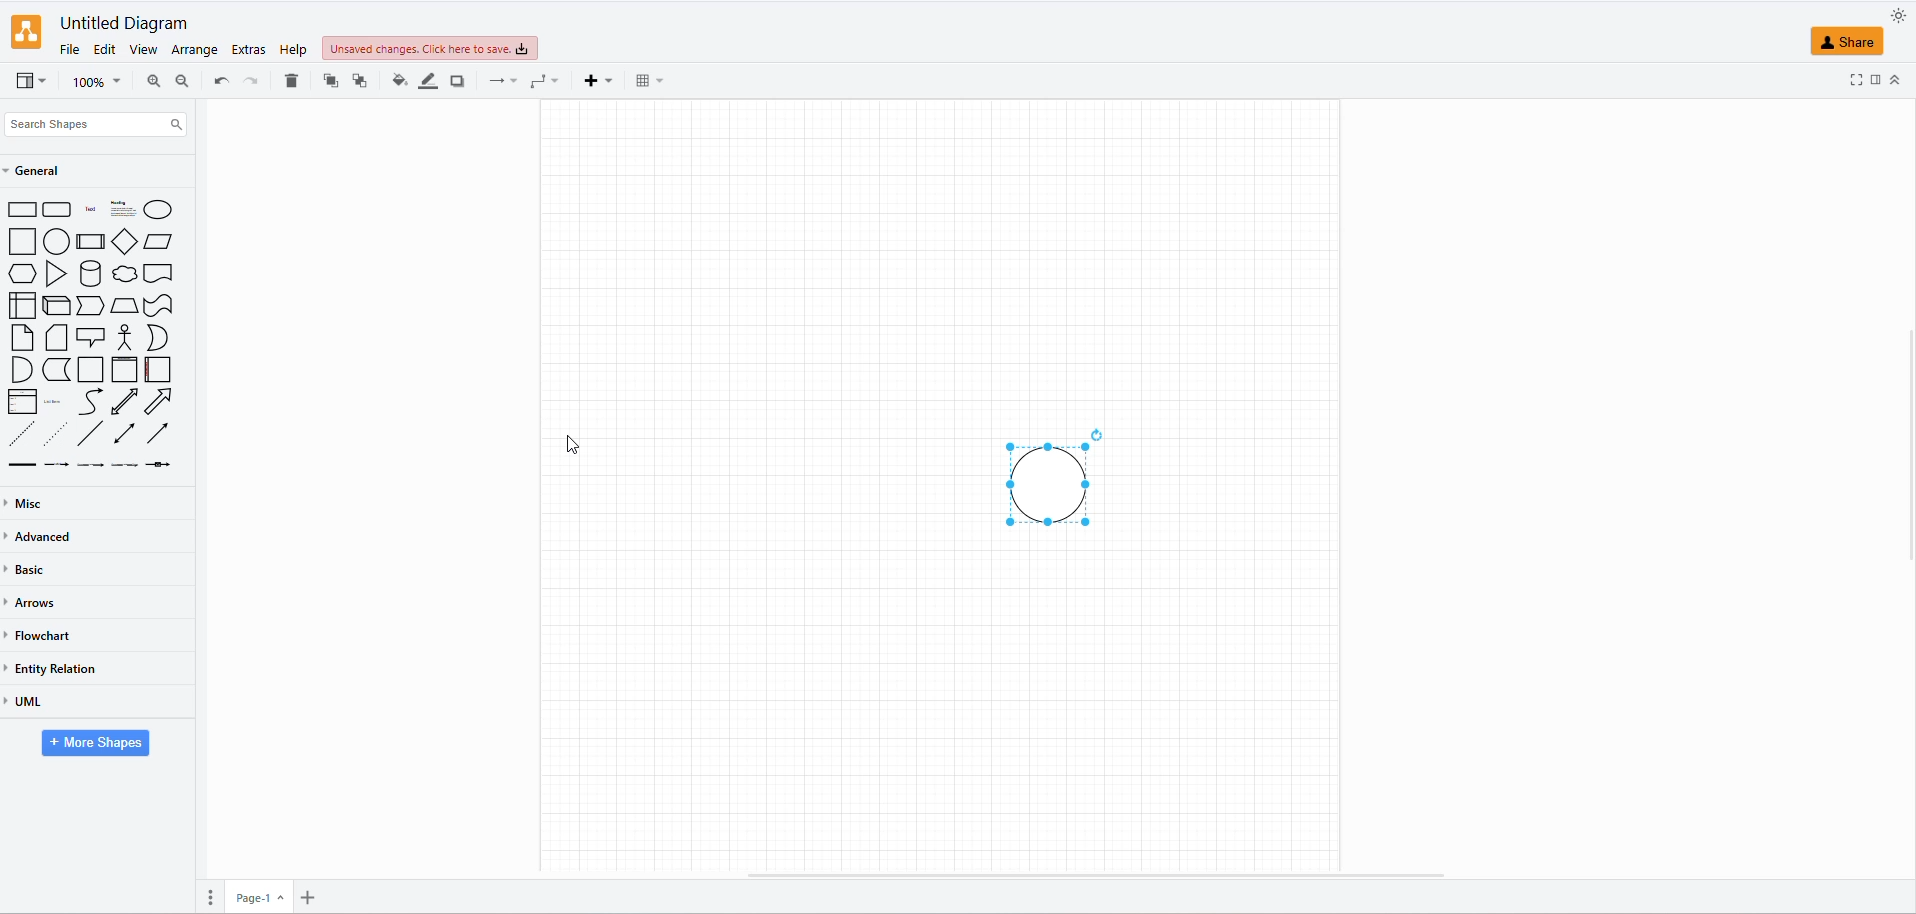 This screenshot has width=1916, height=914. Describe the element at coordinates (90, 369) in the screenshot. I see `CONTAINER` at that location.